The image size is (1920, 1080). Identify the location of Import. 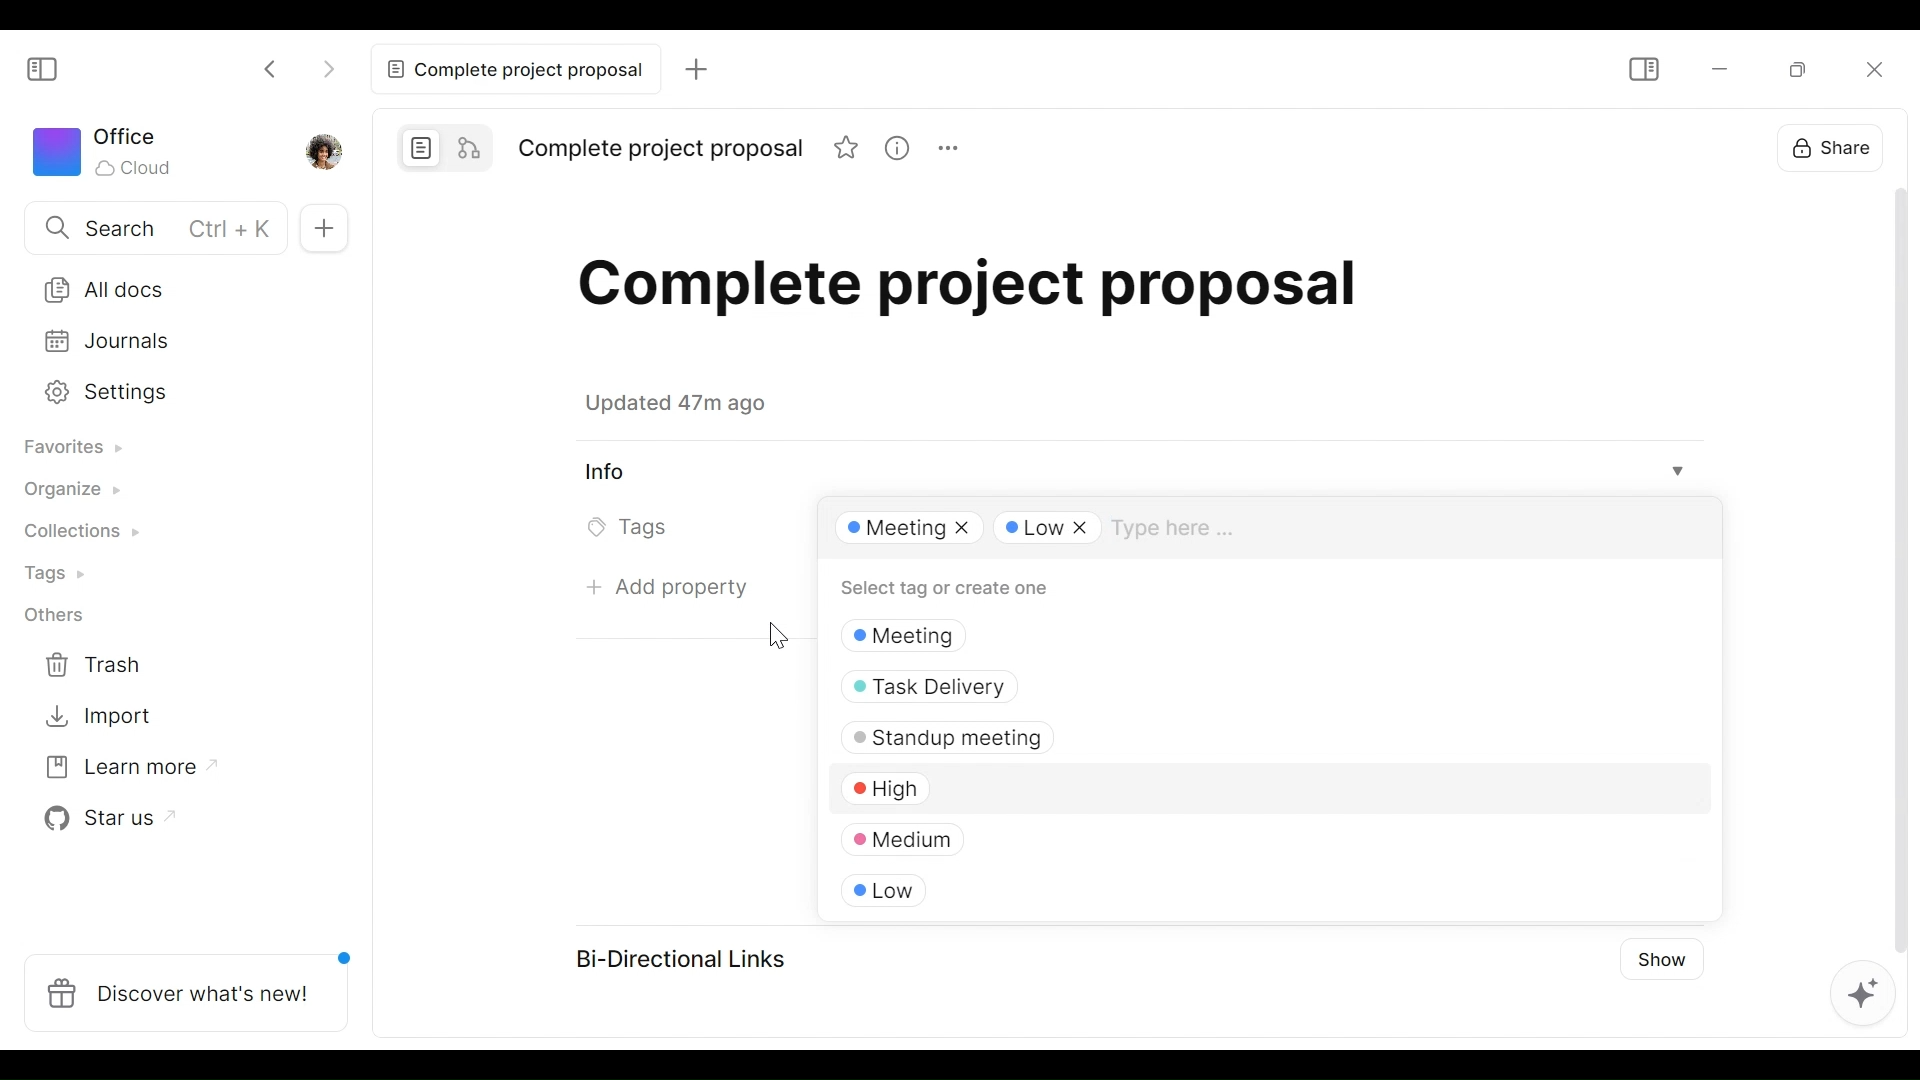
(104, 718).